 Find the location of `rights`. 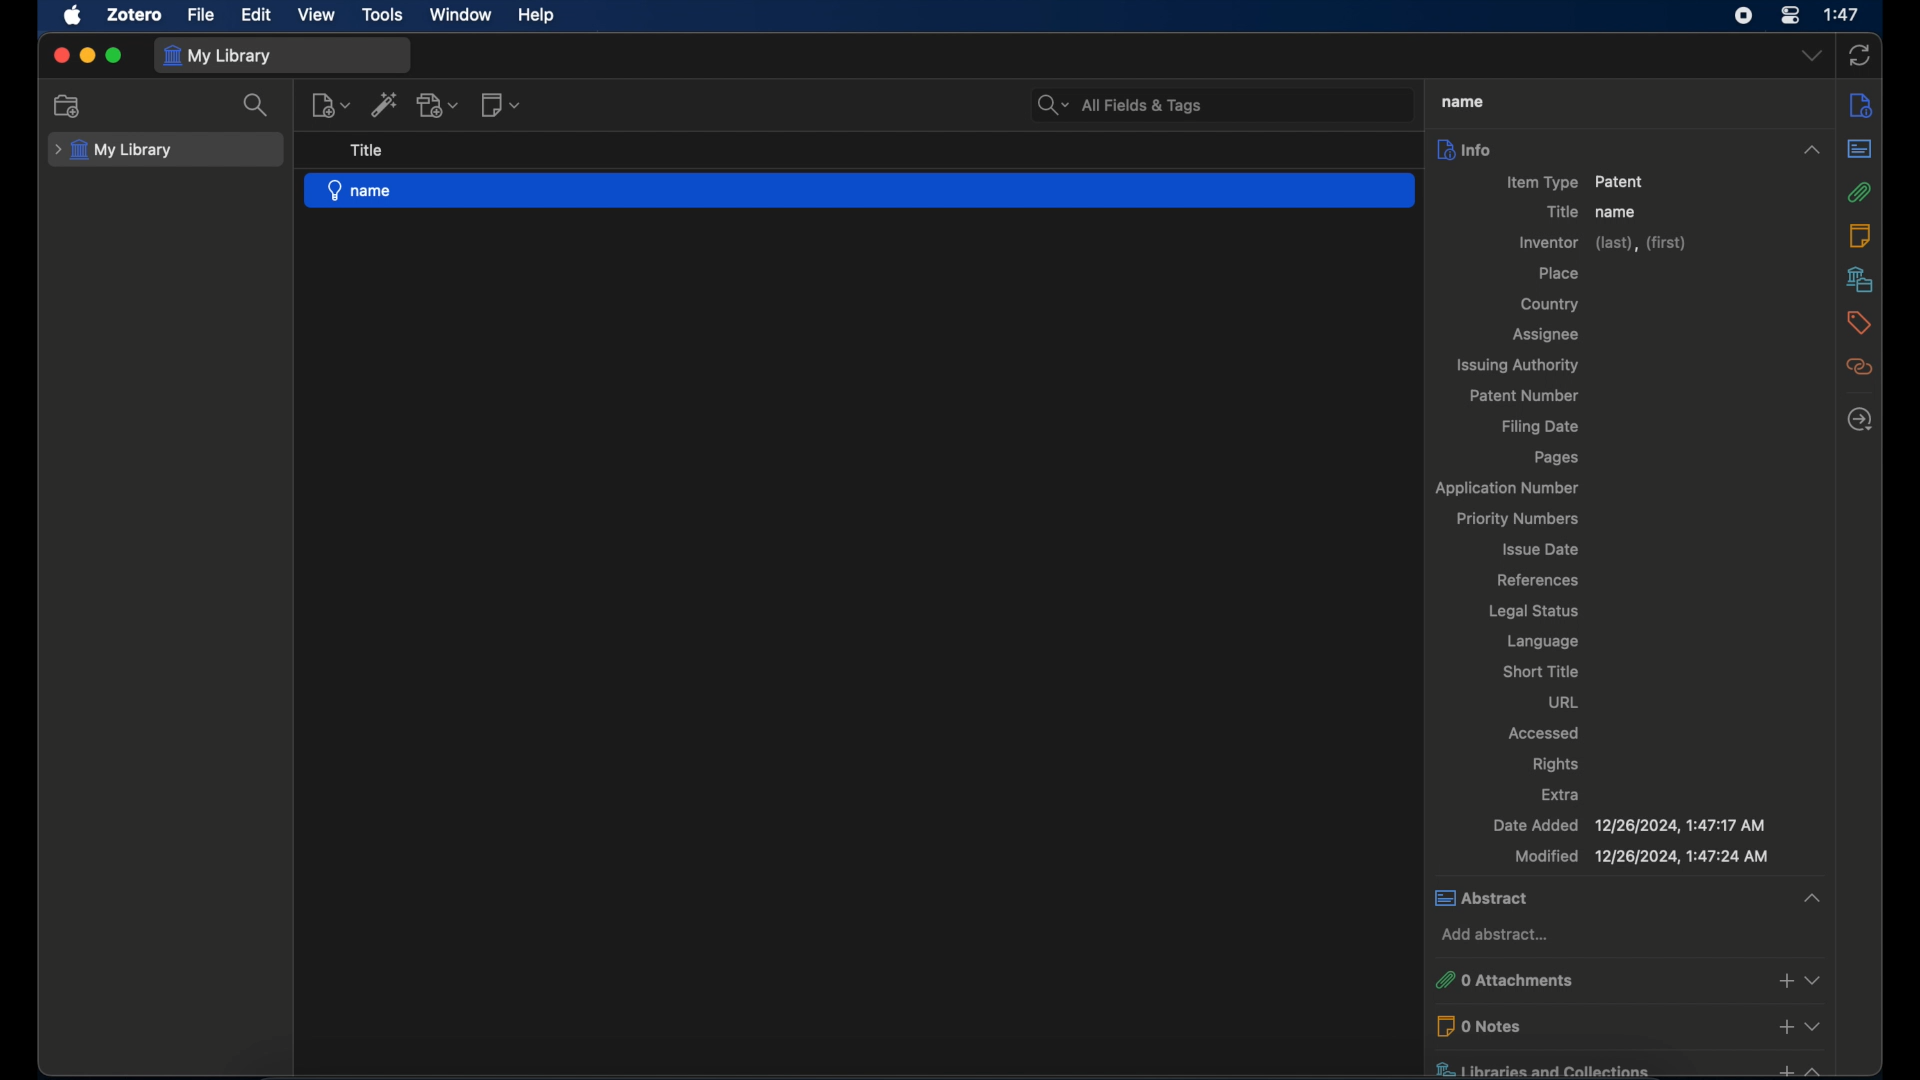

rights is located at coordinates (1556, 763).